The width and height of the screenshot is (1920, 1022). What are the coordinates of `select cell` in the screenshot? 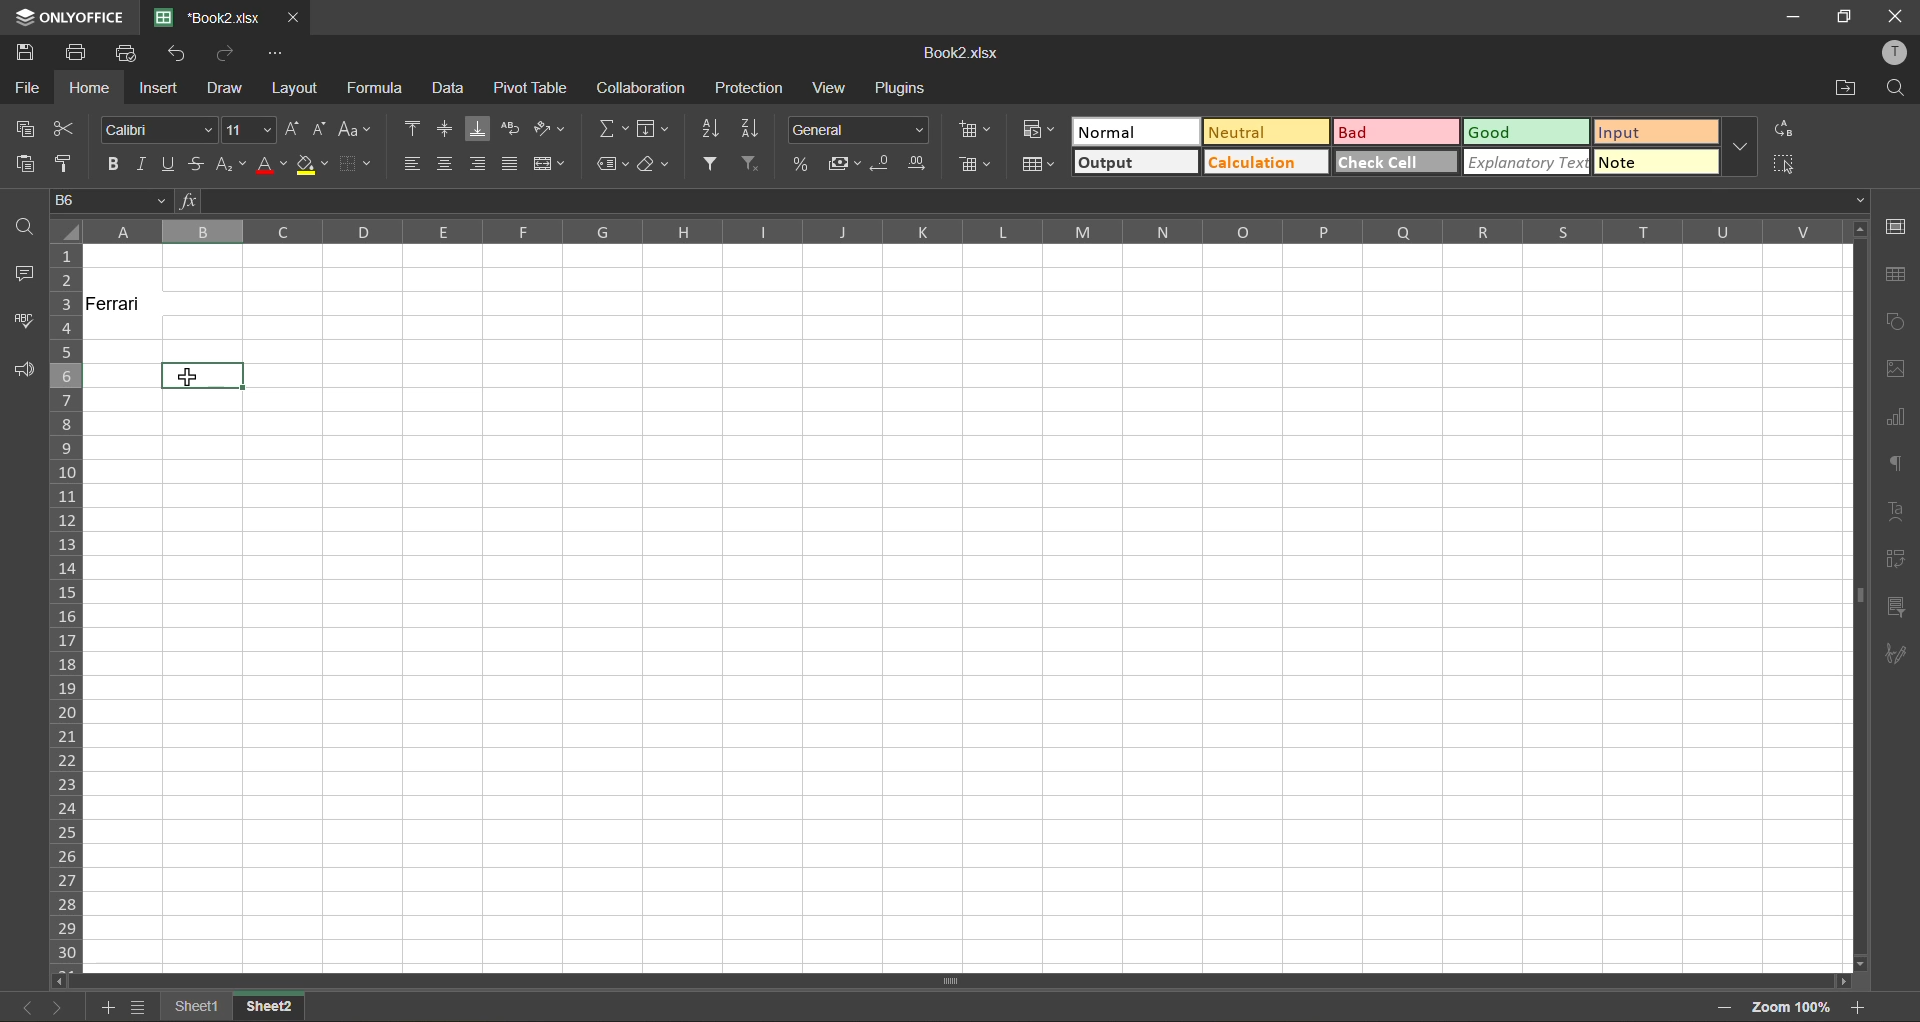 It's located at (1787, 161).